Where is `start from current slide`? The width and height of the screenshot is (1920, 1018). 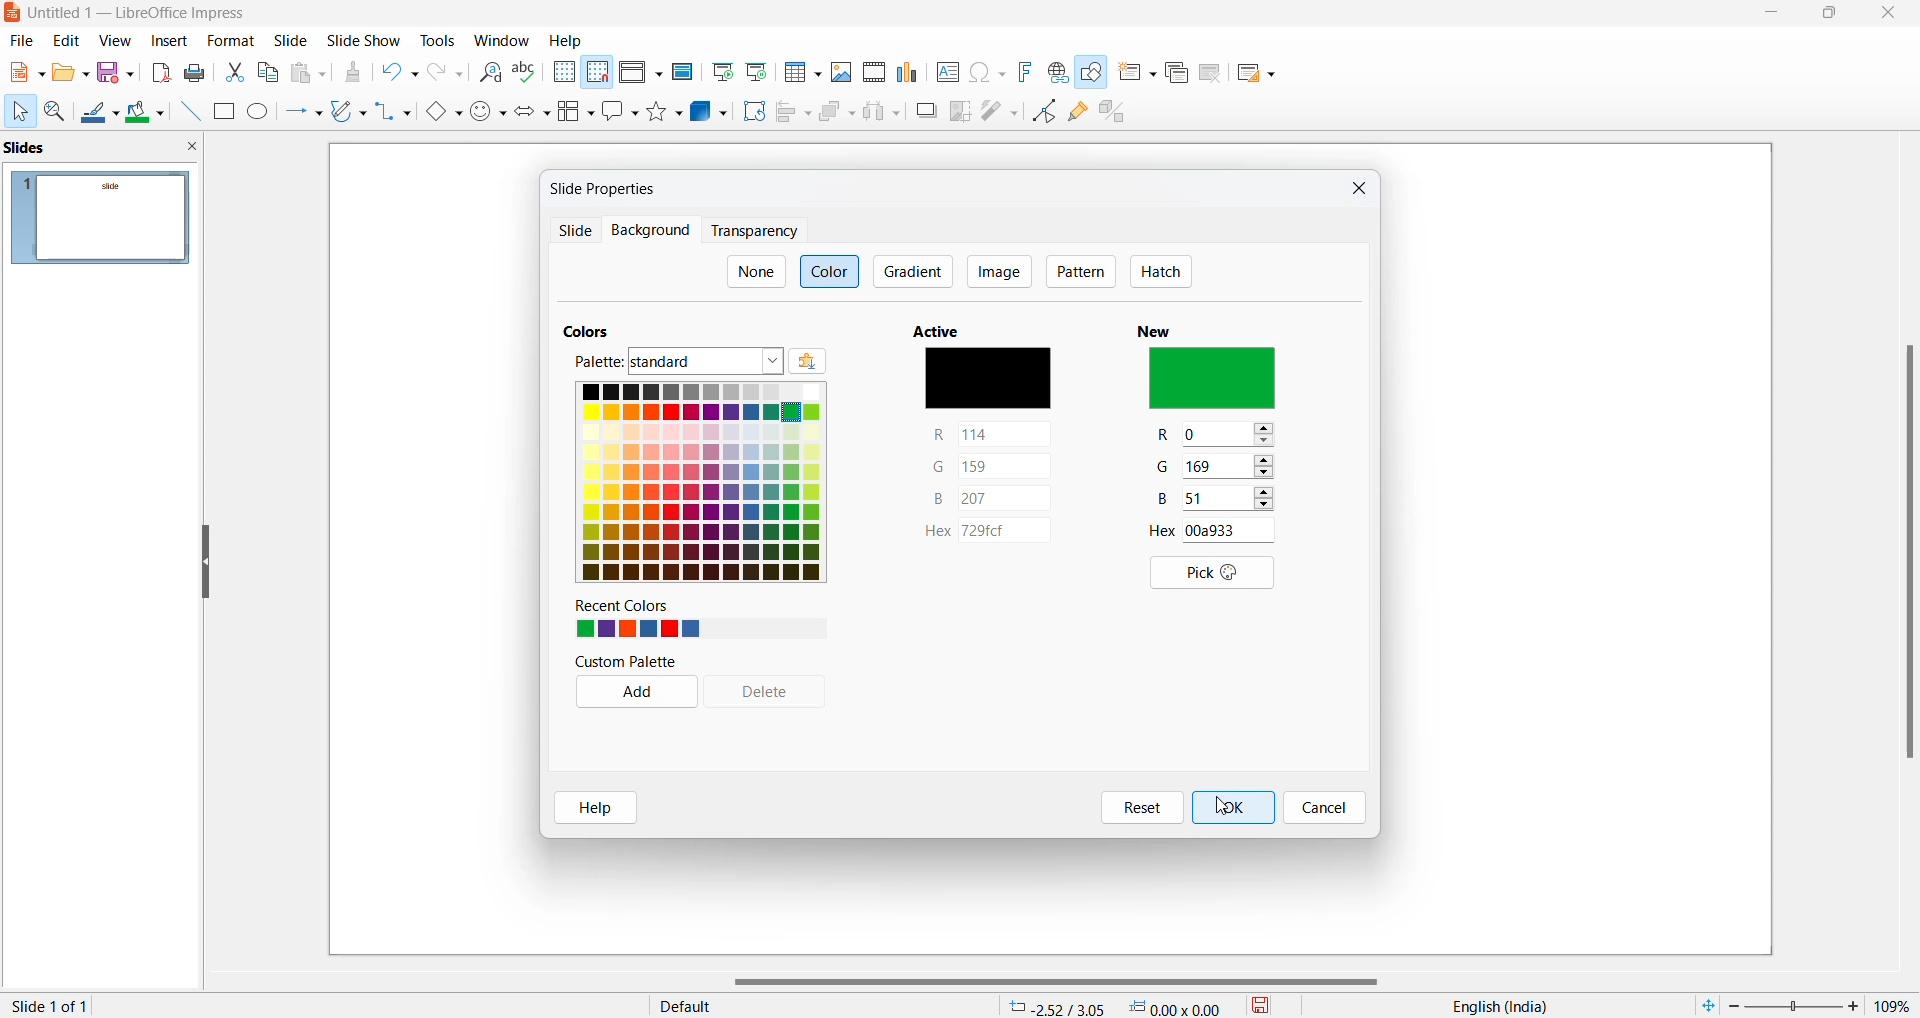 start from current slide is located at coordinates (755, 71).